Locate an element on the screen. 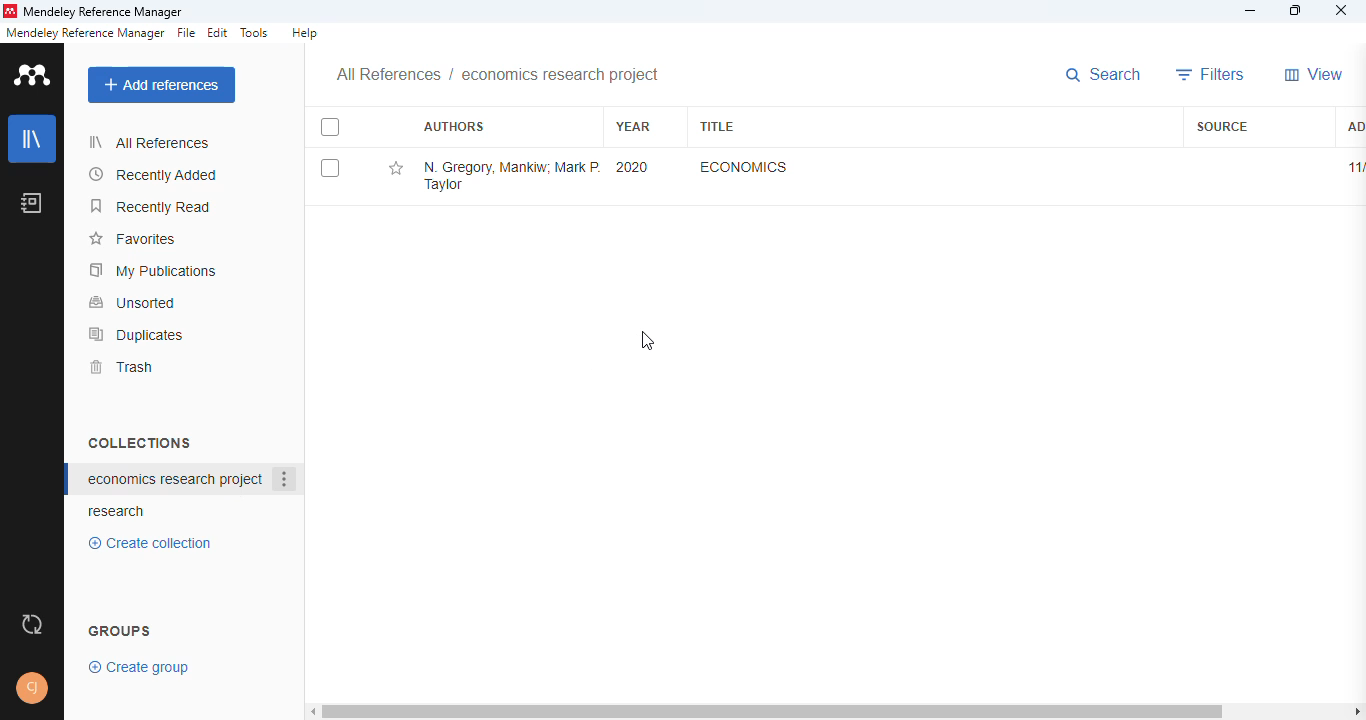 The height and width of the screenshot is (720, 1366). year is located at coordinates (635, 127).